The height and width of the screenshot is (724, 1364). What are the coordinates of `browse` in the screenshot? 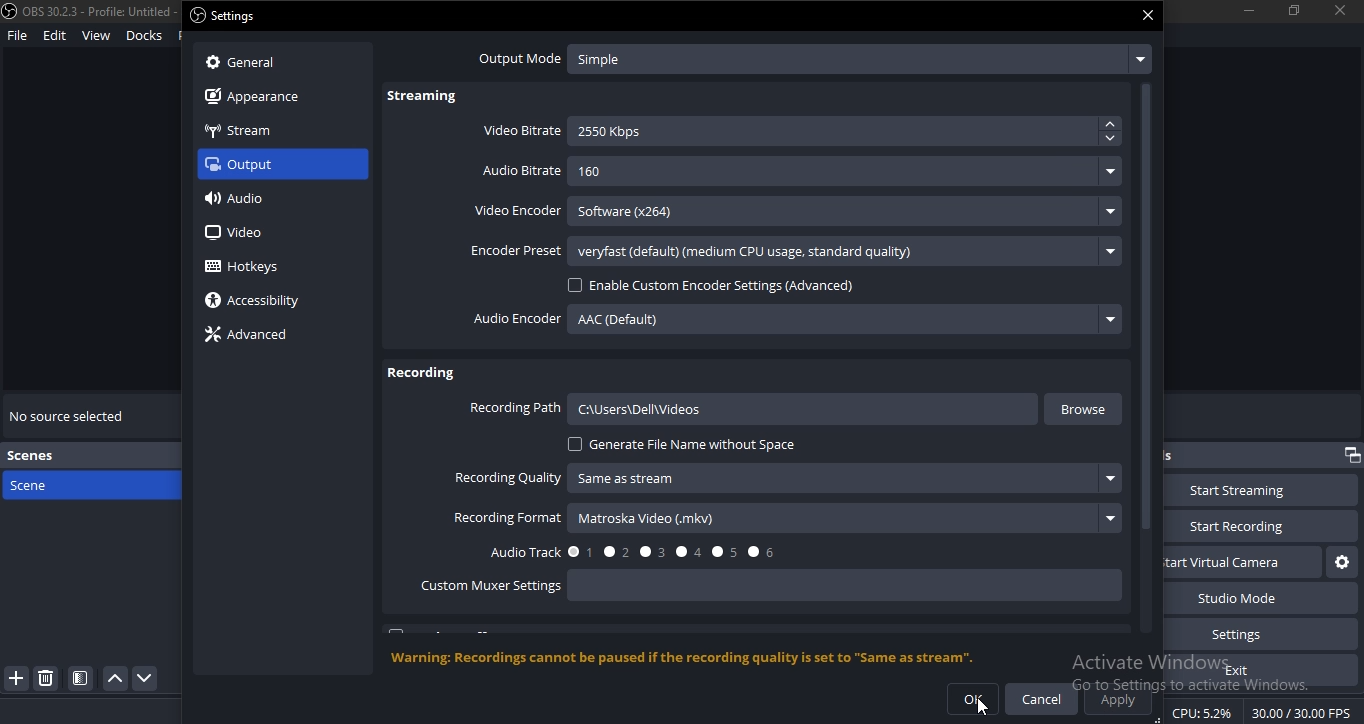 It's located at (1085, 409).